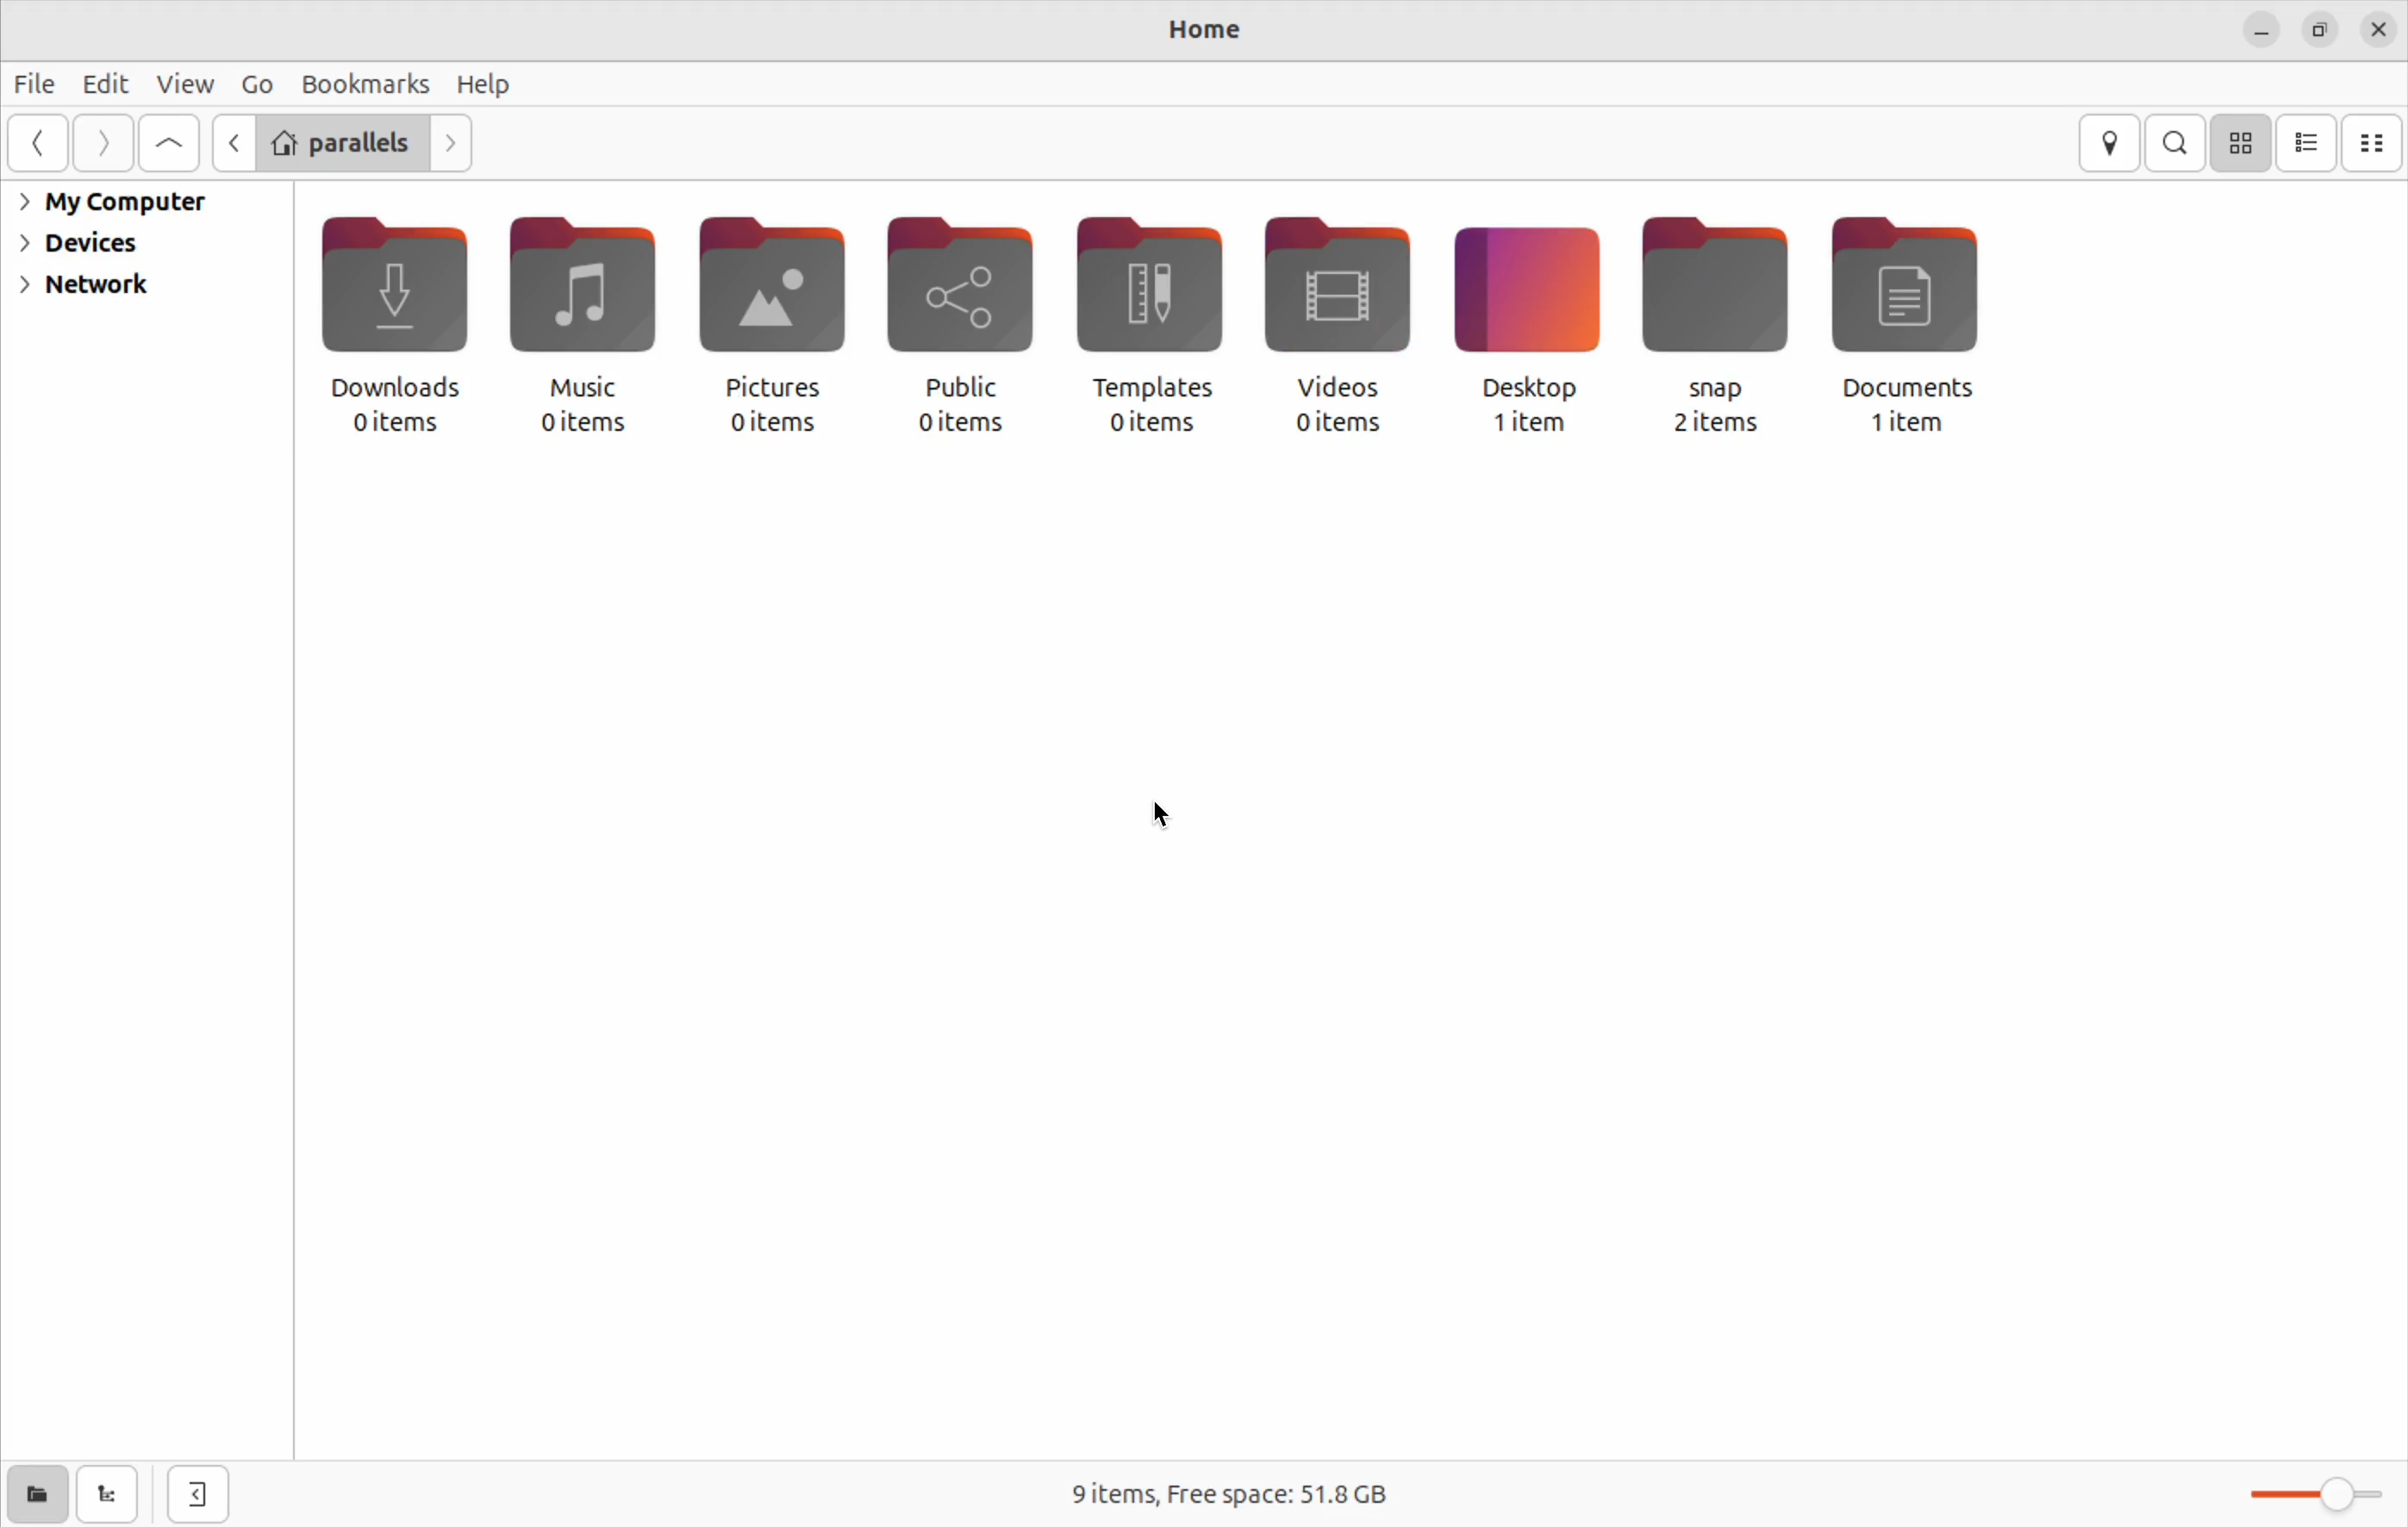 The image size is (2408, 1527). Describe the element at coordinates (104, 144) in the screenshot. I see `forward` at that location.